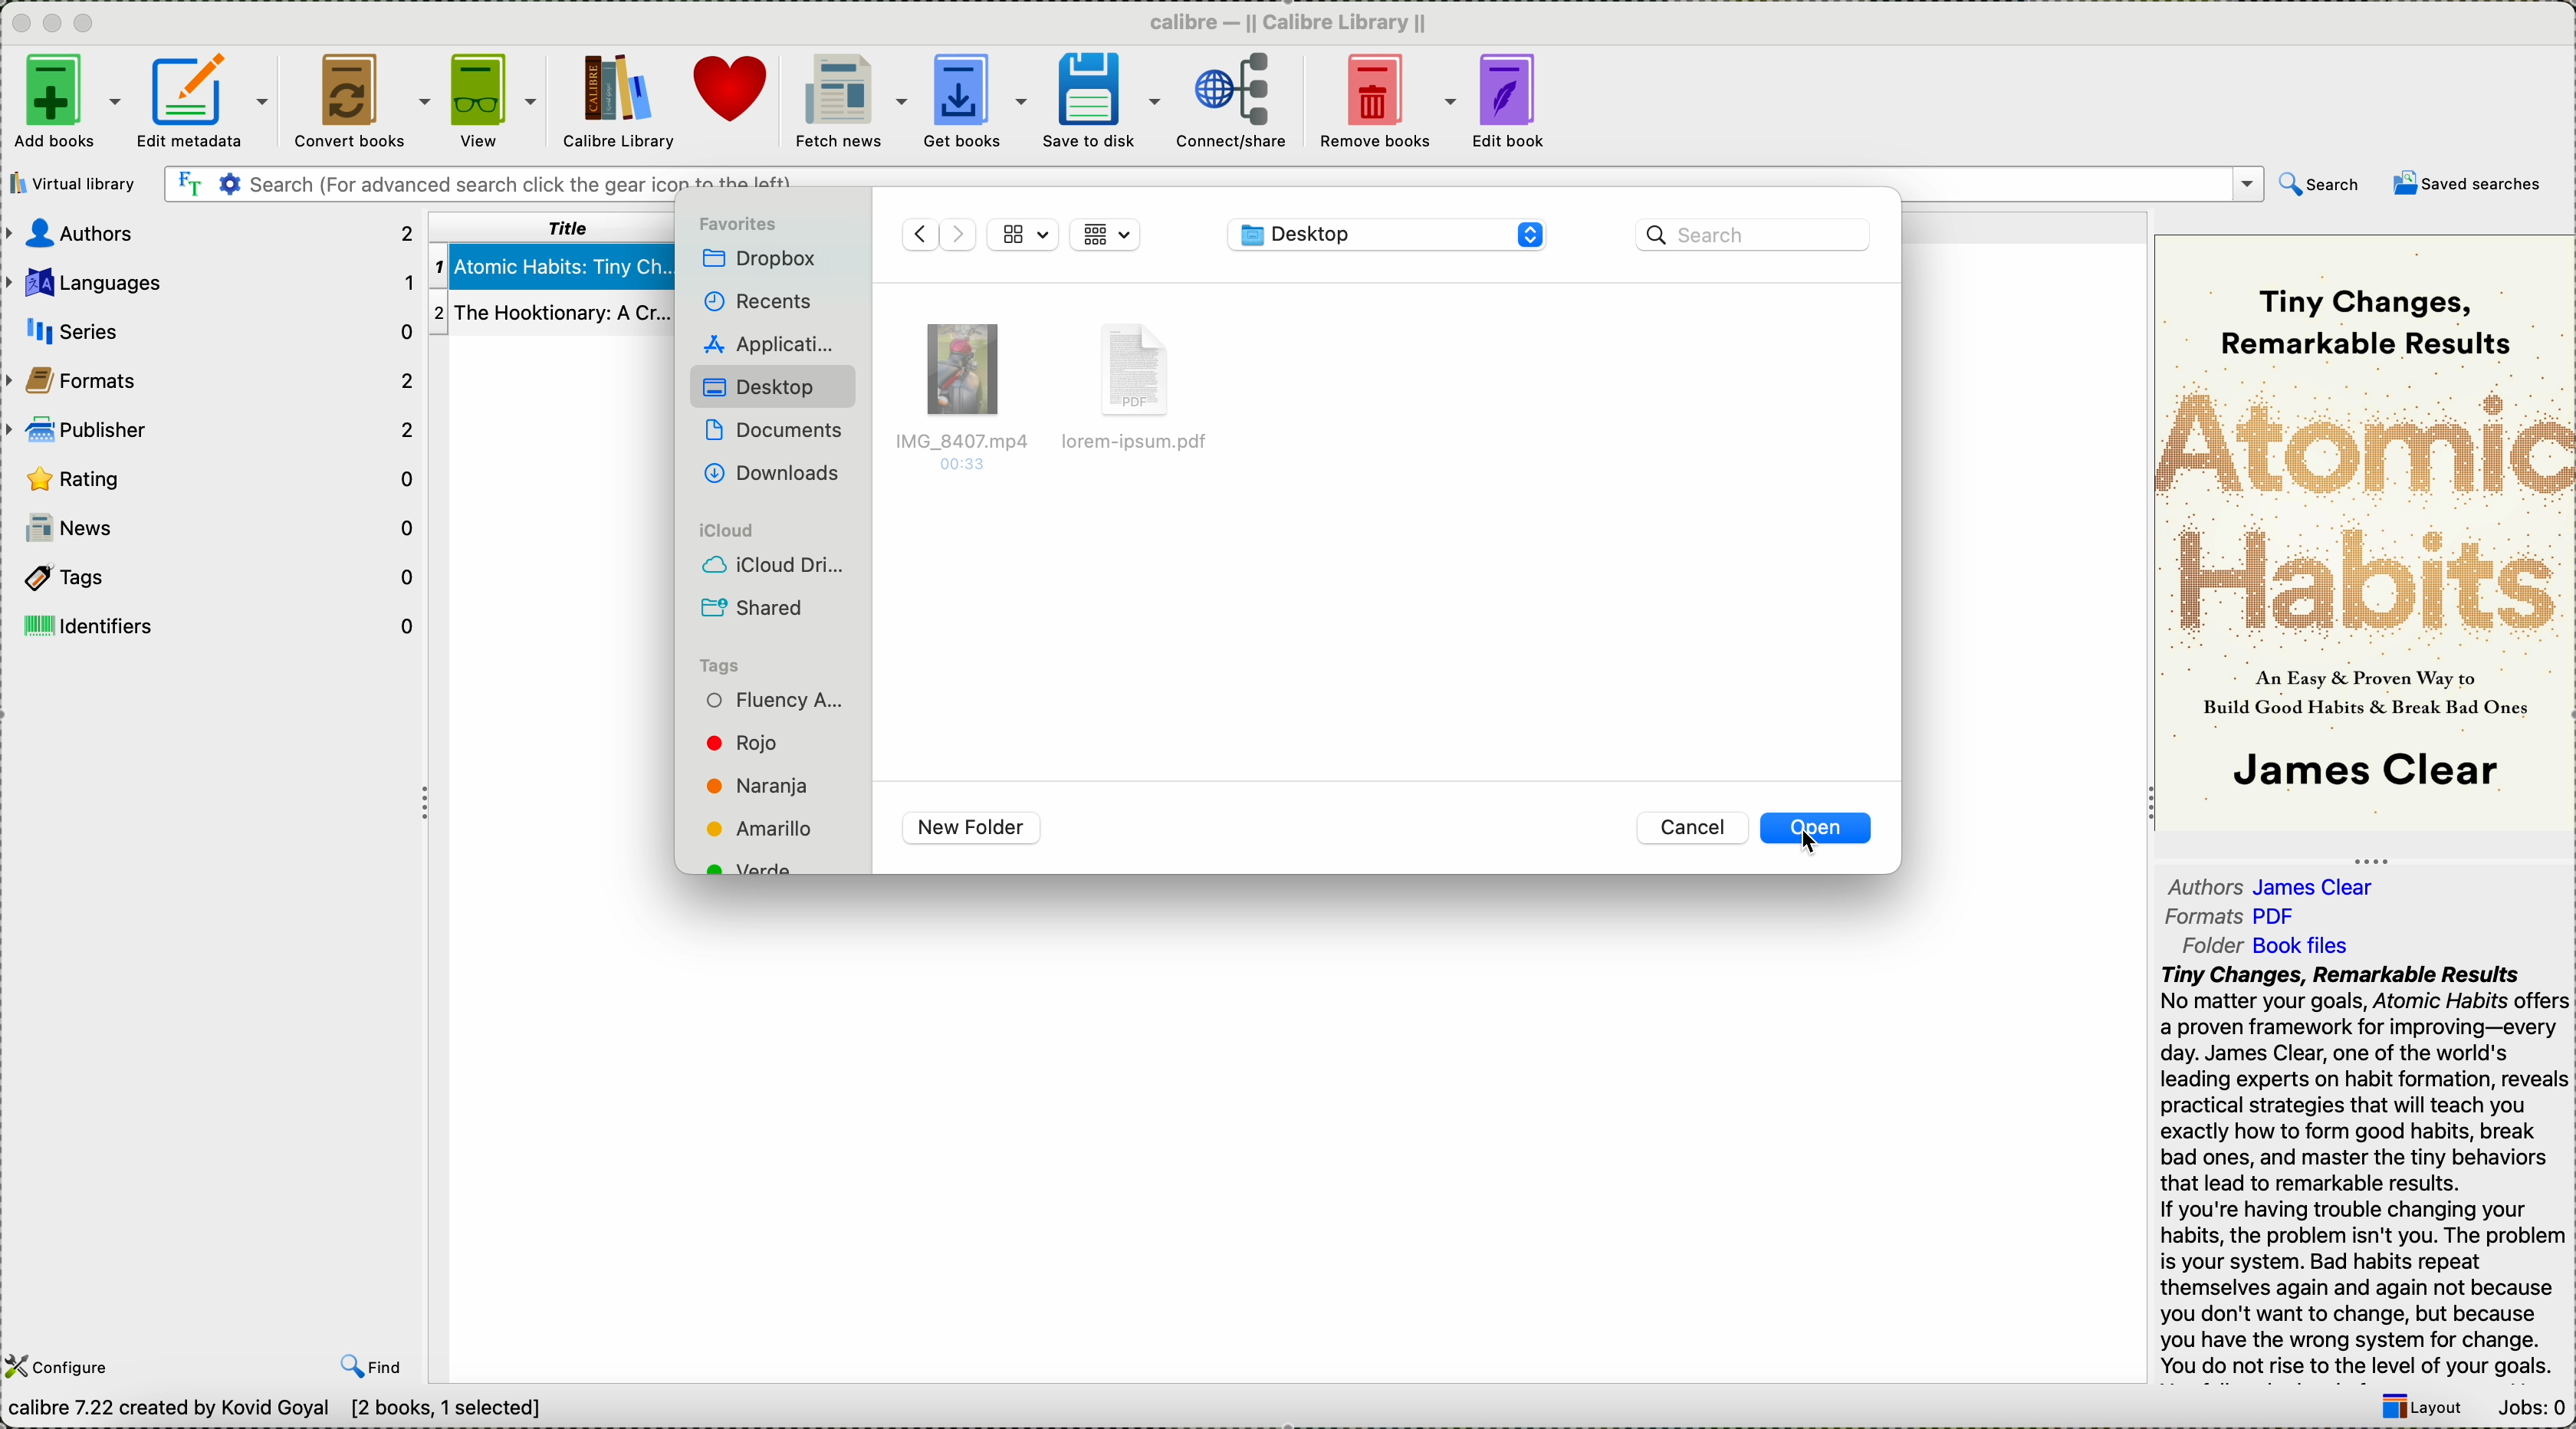 The image size is (2576, 1429). I want to click on save to disk, so click(1096, 100).